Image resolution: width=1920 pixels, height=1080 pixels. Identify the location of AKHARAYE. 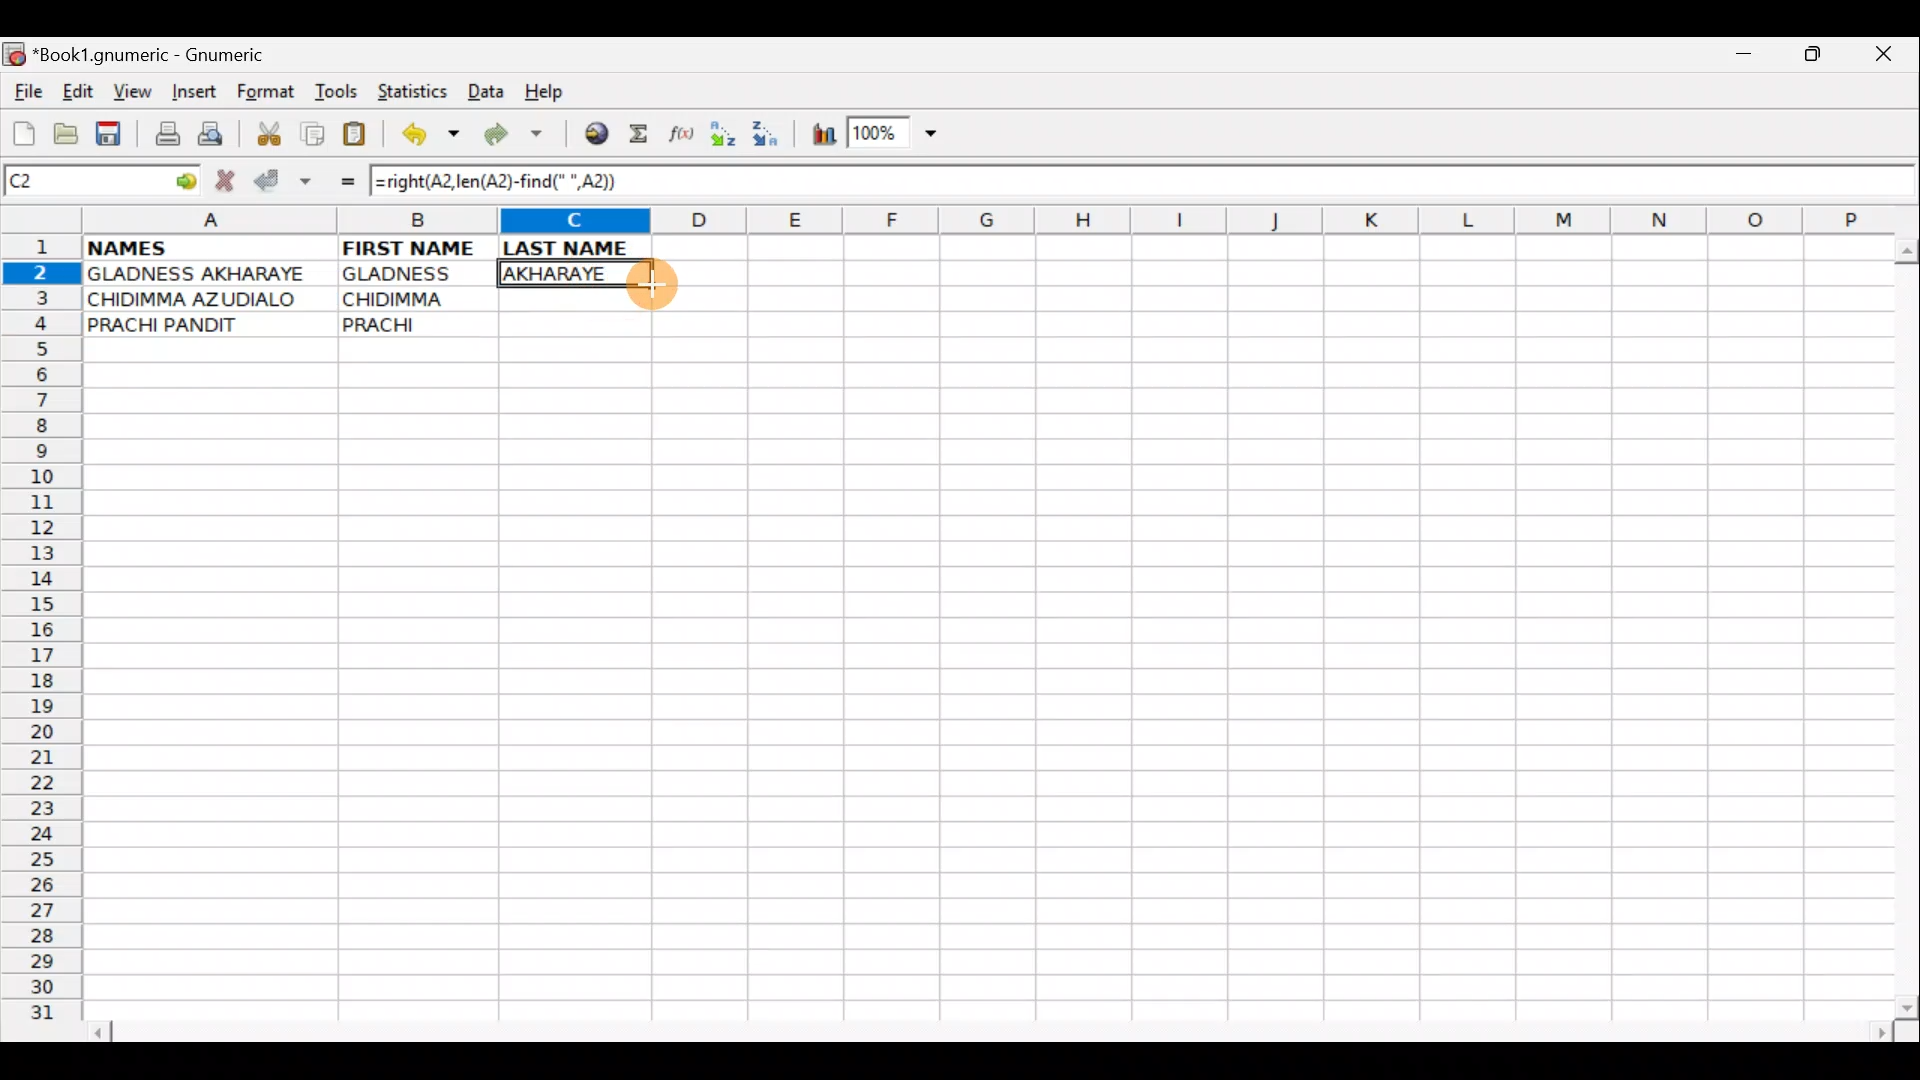
(577, 273).